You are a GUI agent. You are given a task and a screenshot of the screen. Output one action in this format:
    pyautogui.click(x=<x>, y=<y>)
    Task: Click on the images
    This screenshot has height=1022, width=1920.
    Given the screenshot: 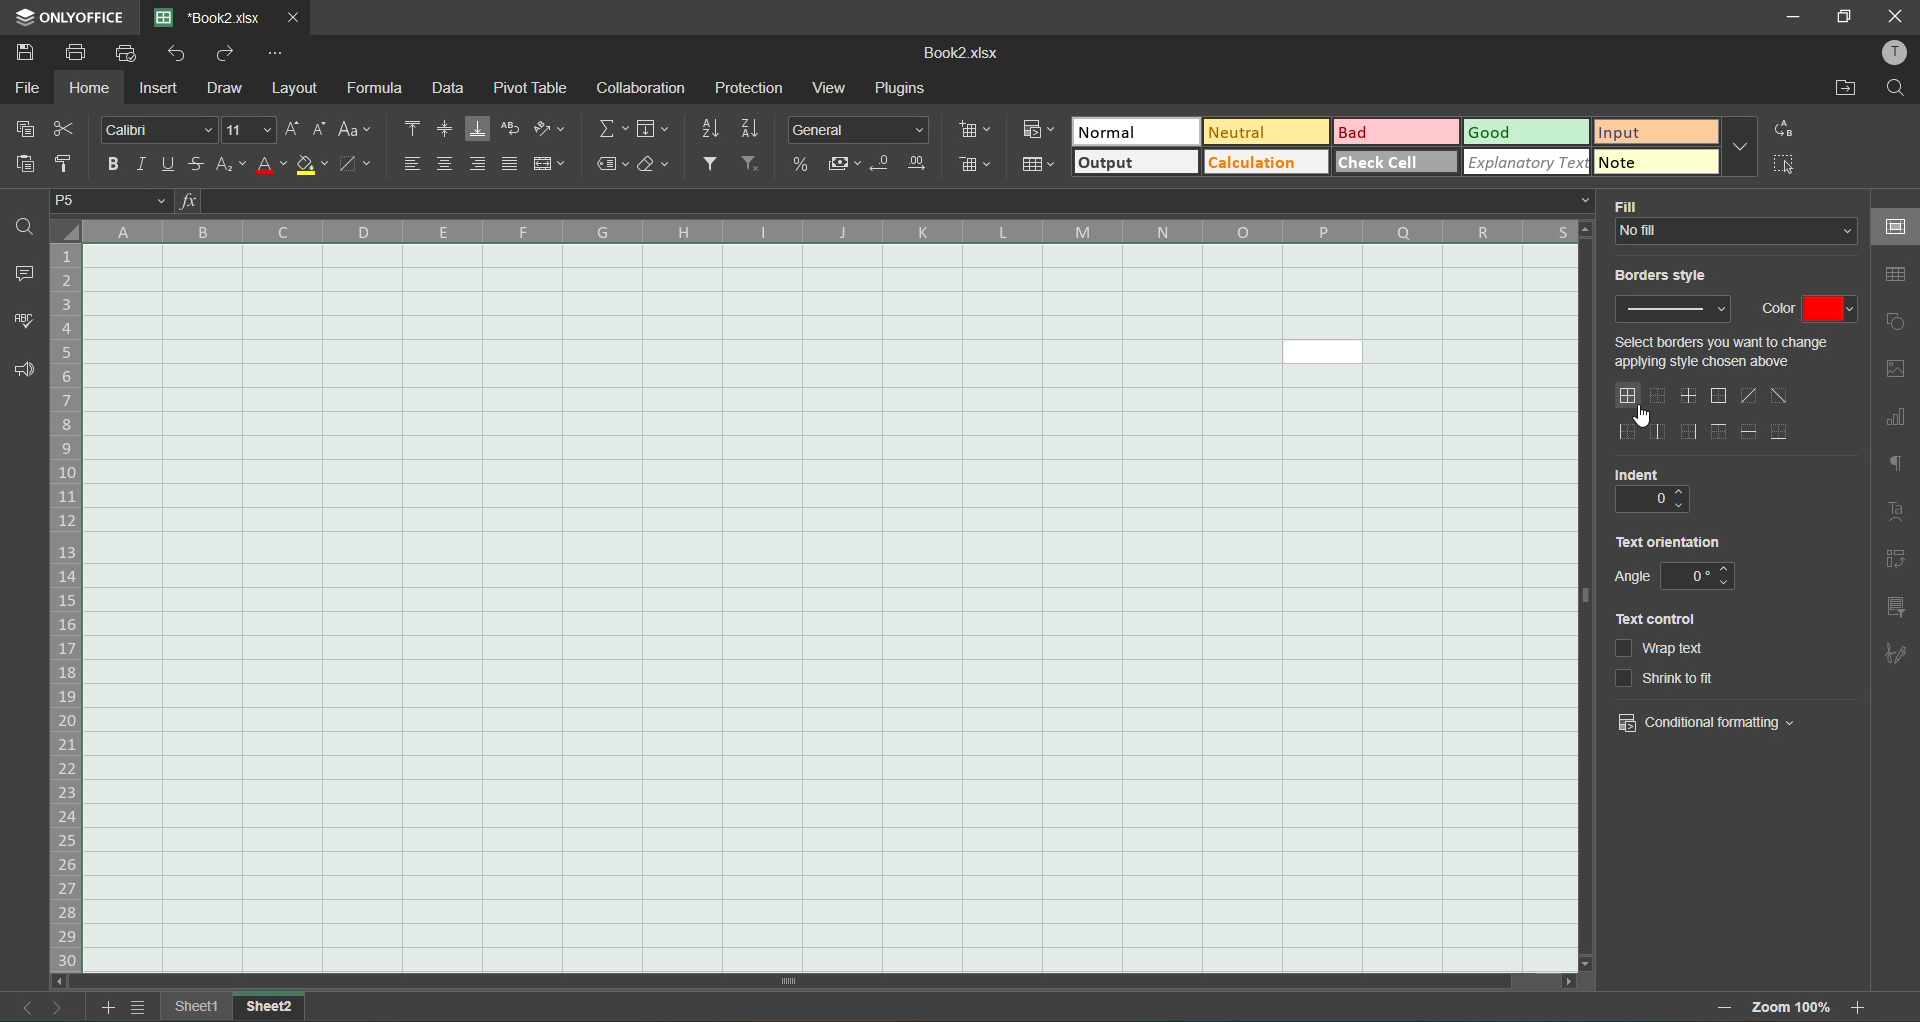 What is the action you would take?
    pyautogui.click(x=1900, y=371)
    